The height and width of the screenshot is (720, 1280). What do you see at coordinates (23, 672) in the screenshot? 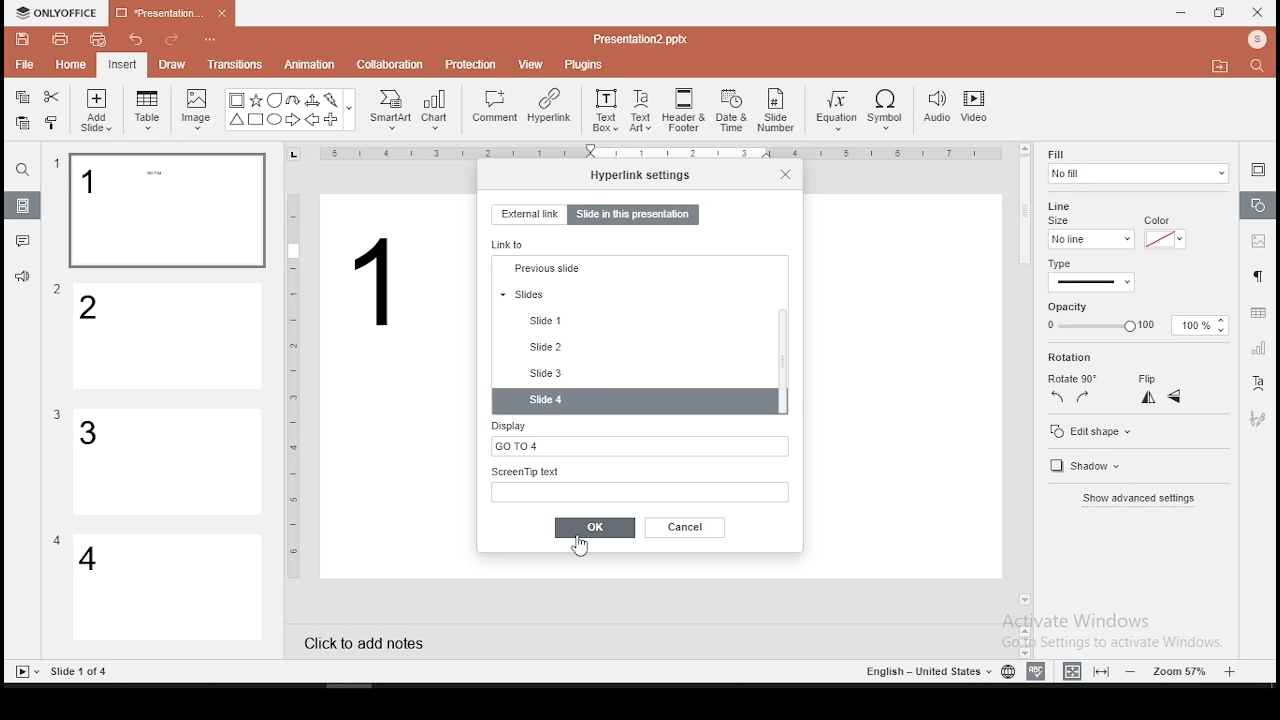
I see `Slide` at bounding box center [23, 672].